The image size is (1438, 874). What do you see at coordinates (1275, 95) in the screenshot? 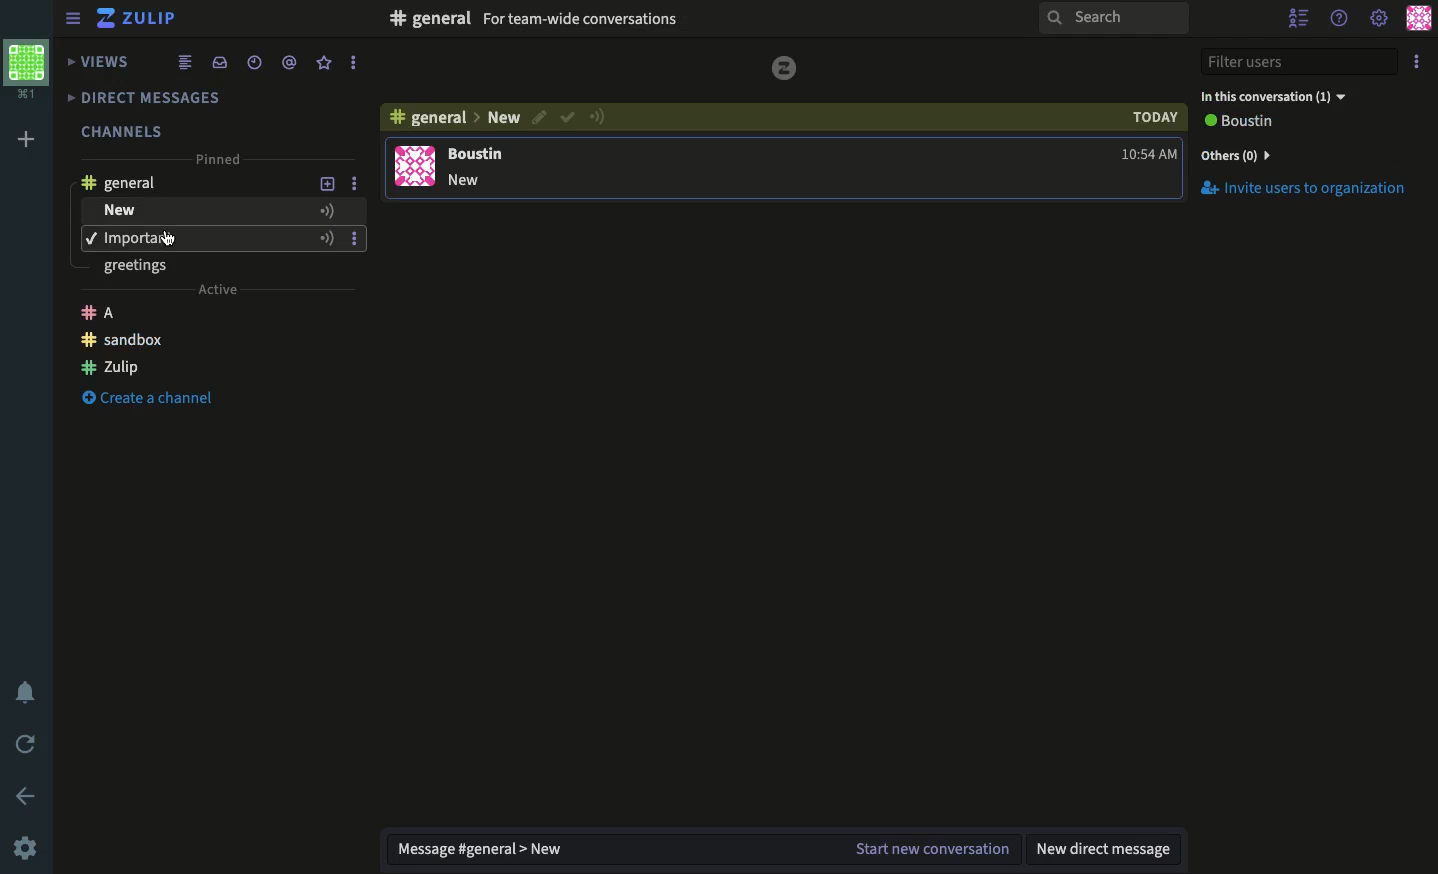
I see `In this conversation` at bounding box center [1275, 95].